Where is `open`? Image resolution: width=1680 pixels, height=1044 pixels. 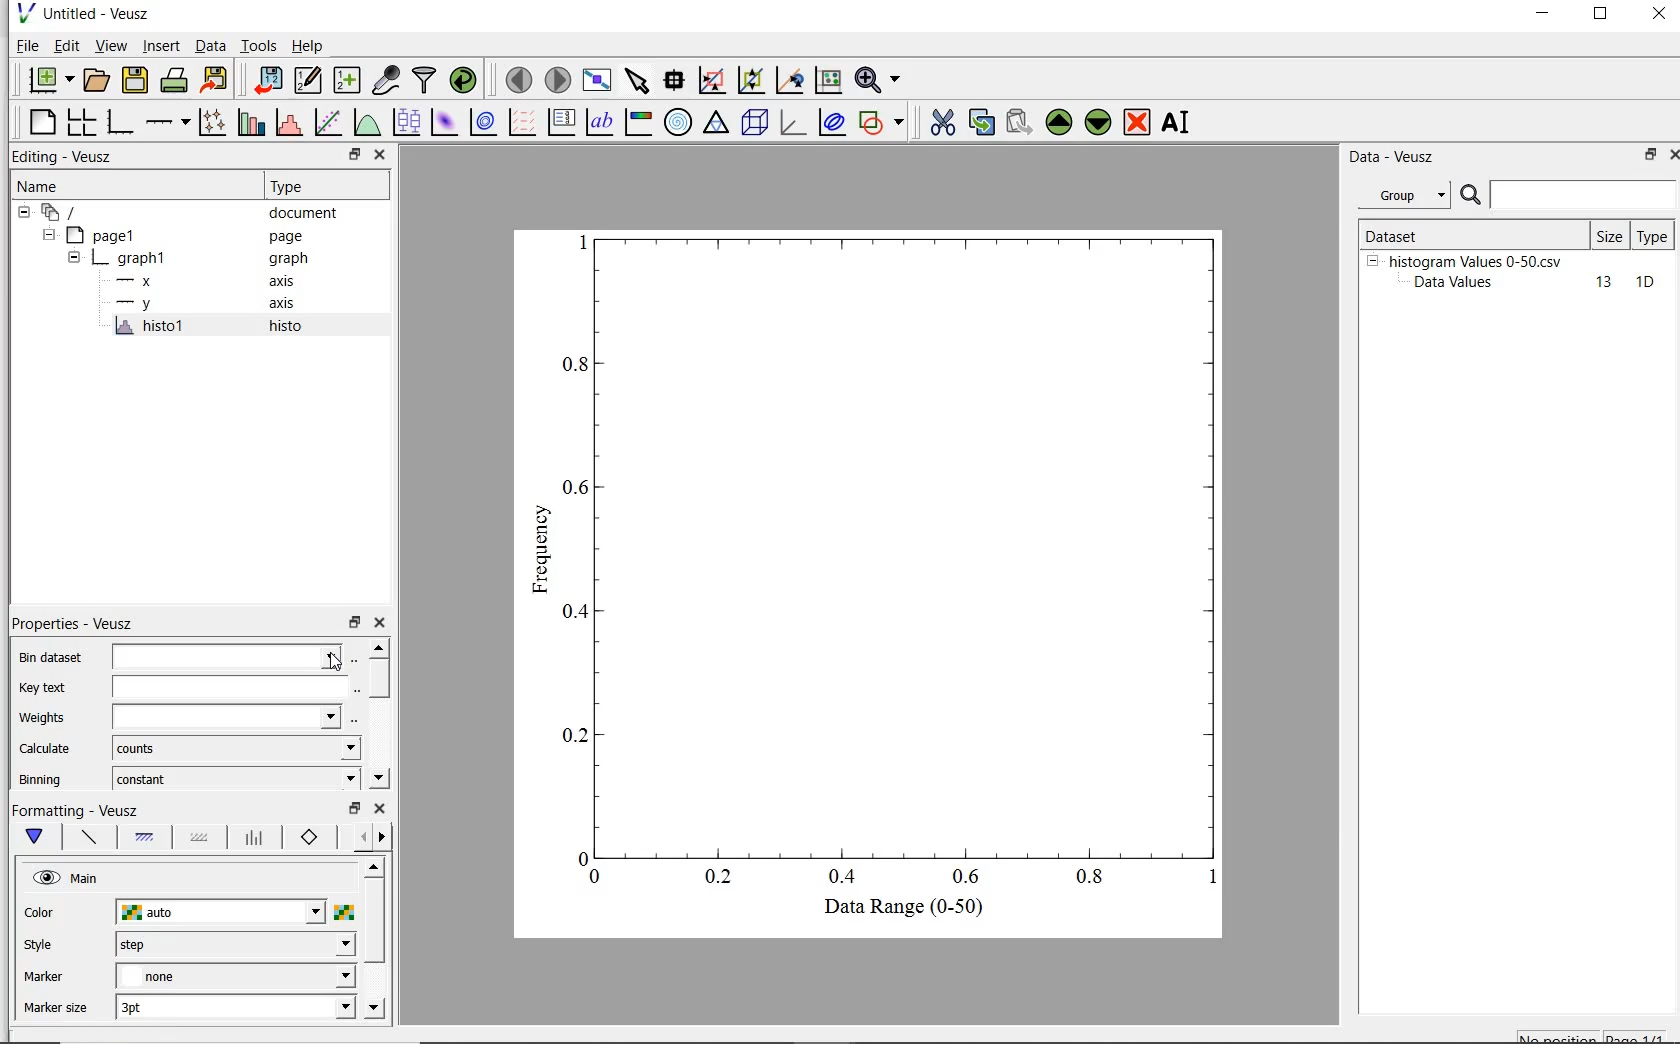 open is located at coordinates (99, 78).